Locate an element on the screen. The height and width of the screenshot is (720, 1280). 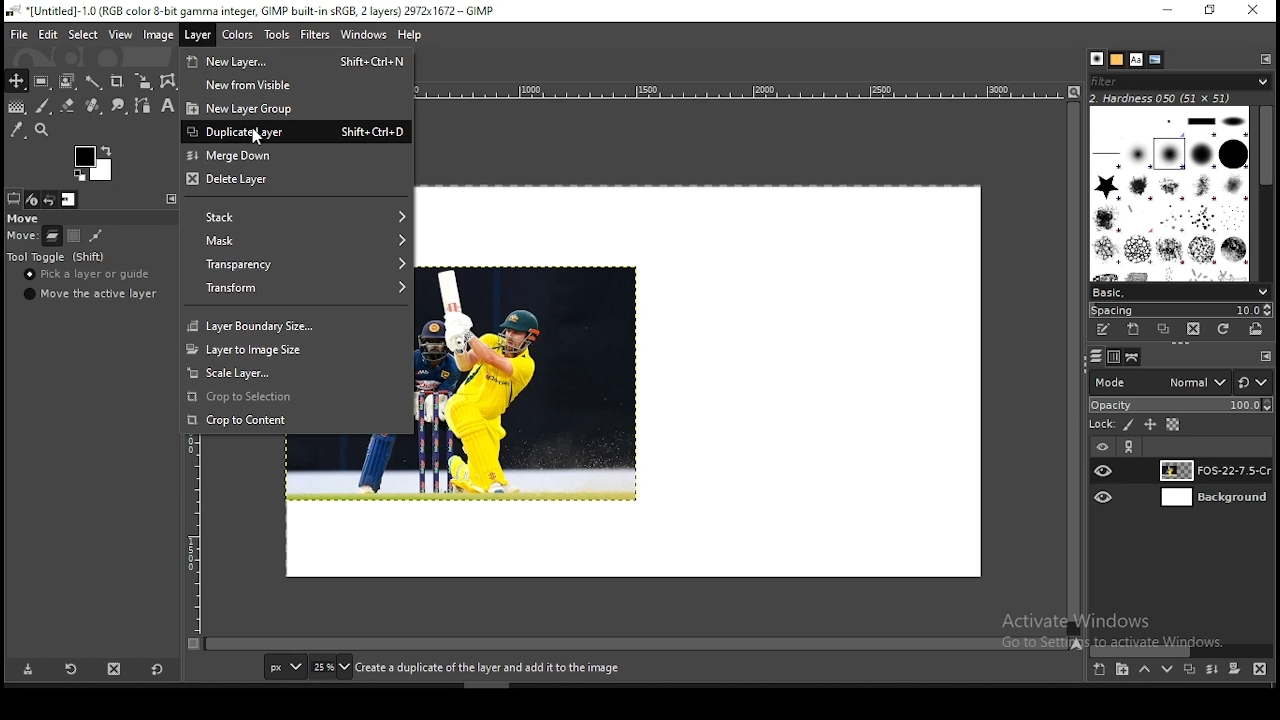
blend mode is located at coordinates (1180, 382).